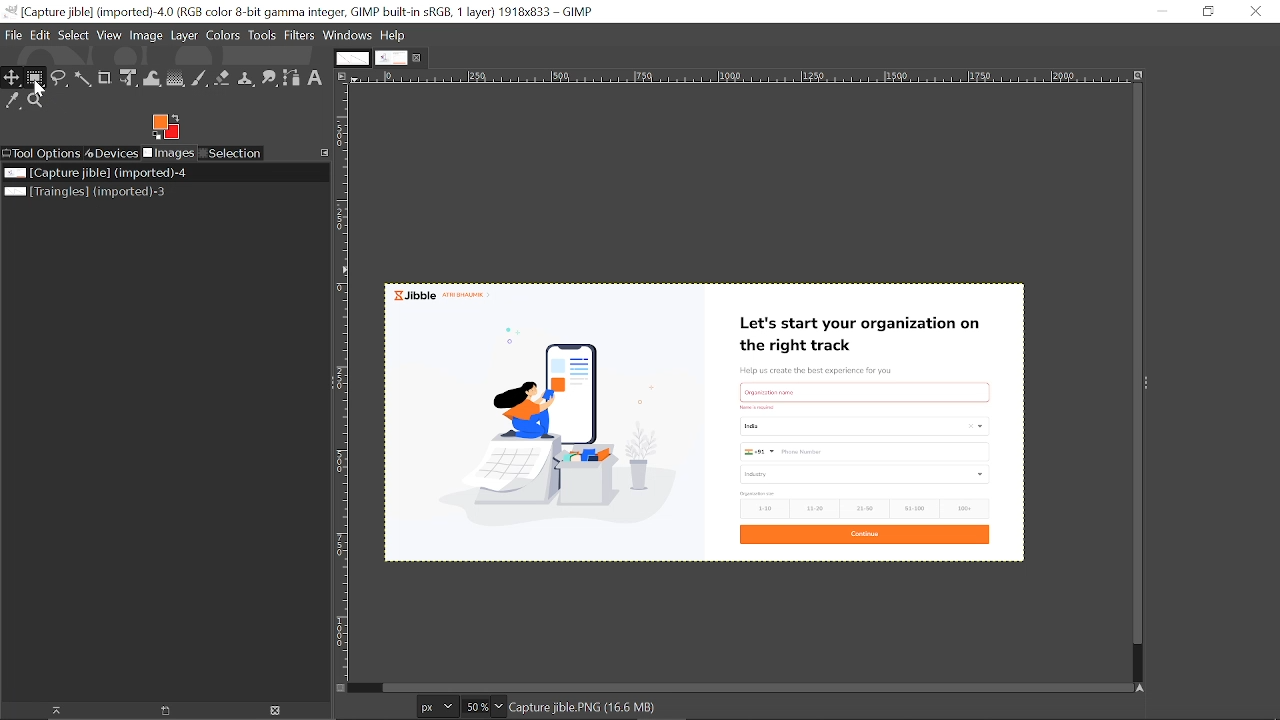 The image size is (1280, 720). I want to click on first tab, so click(351, 58).